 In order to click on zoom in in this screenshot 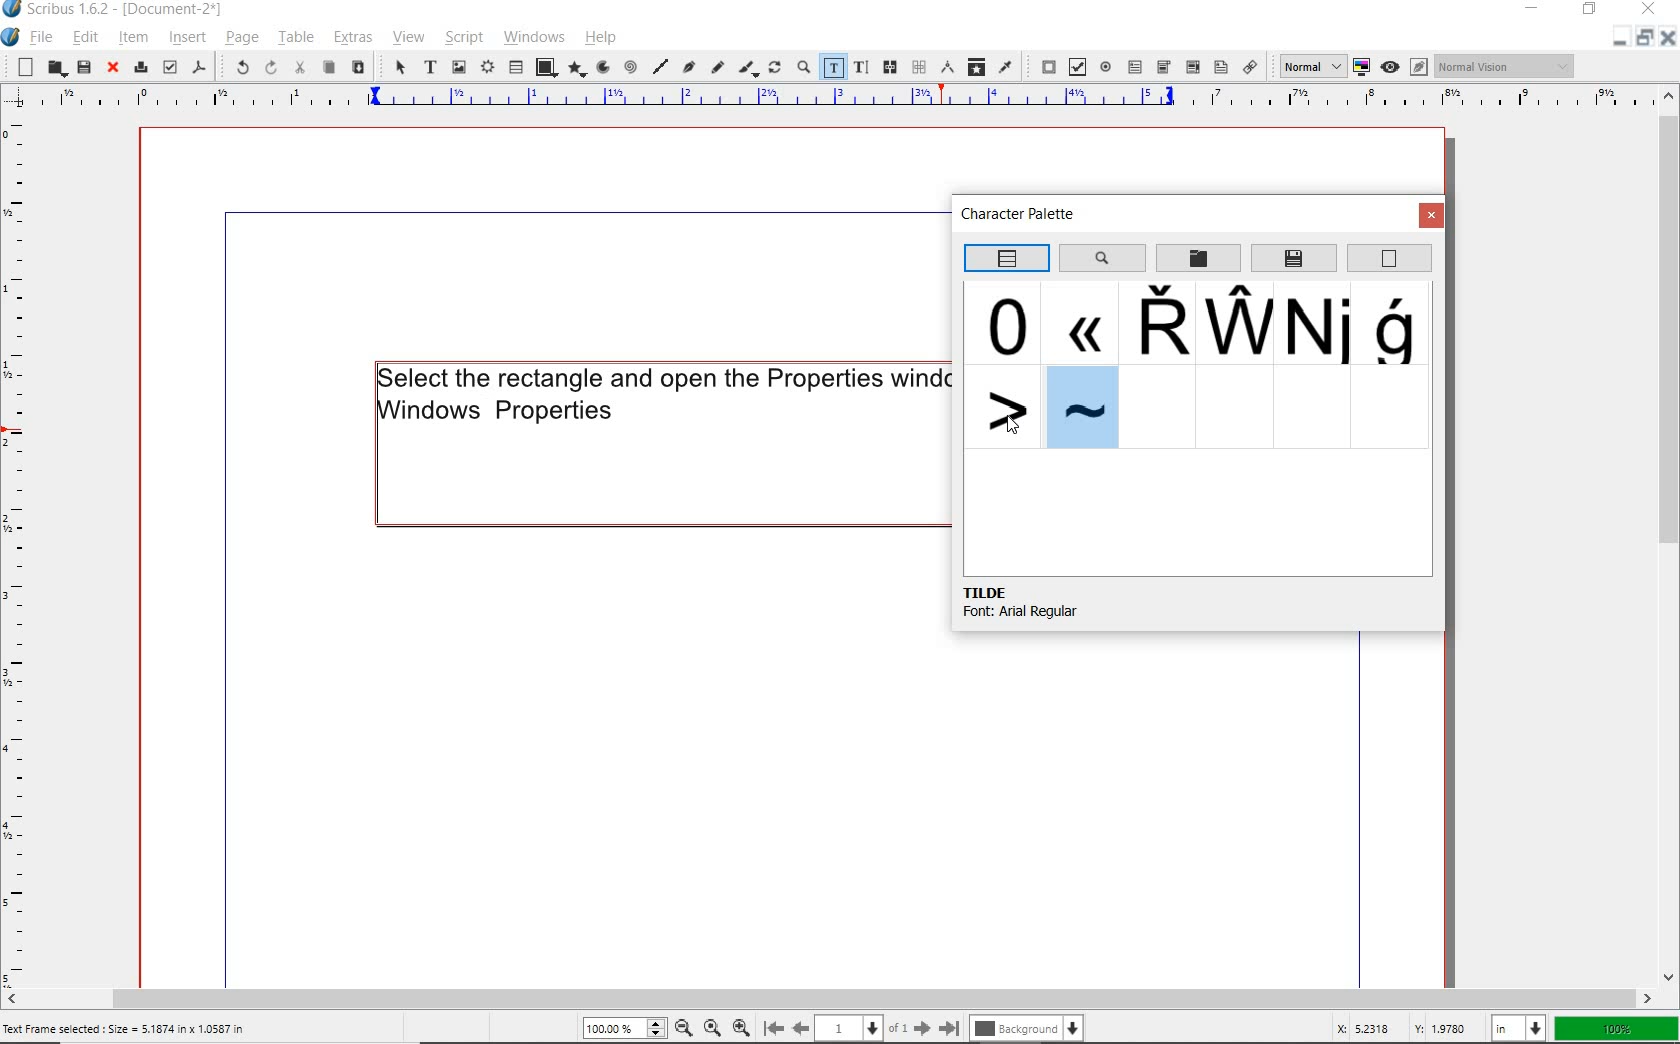, I will do `click(741, 1025)`.